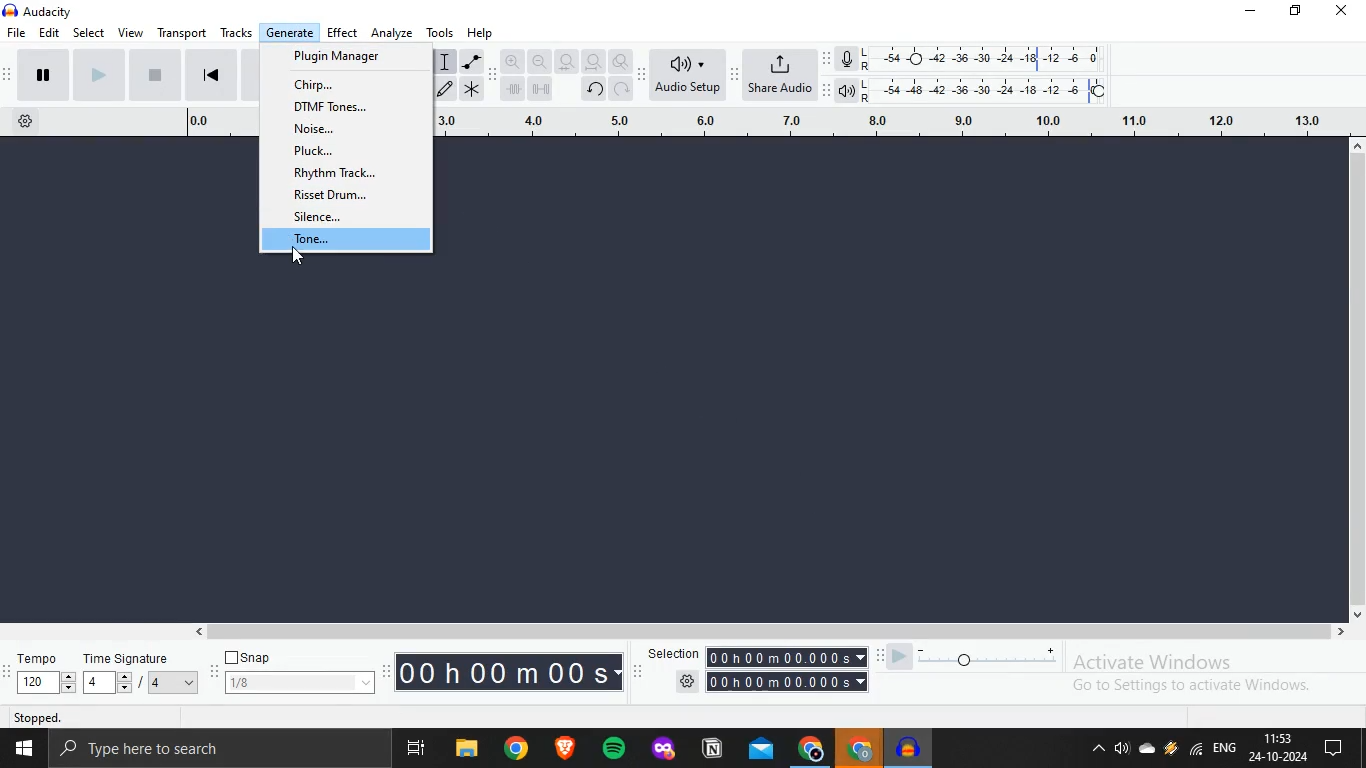 This screenshot has height=768, width=1366. I want to click on Tempo, so click(38, 673).